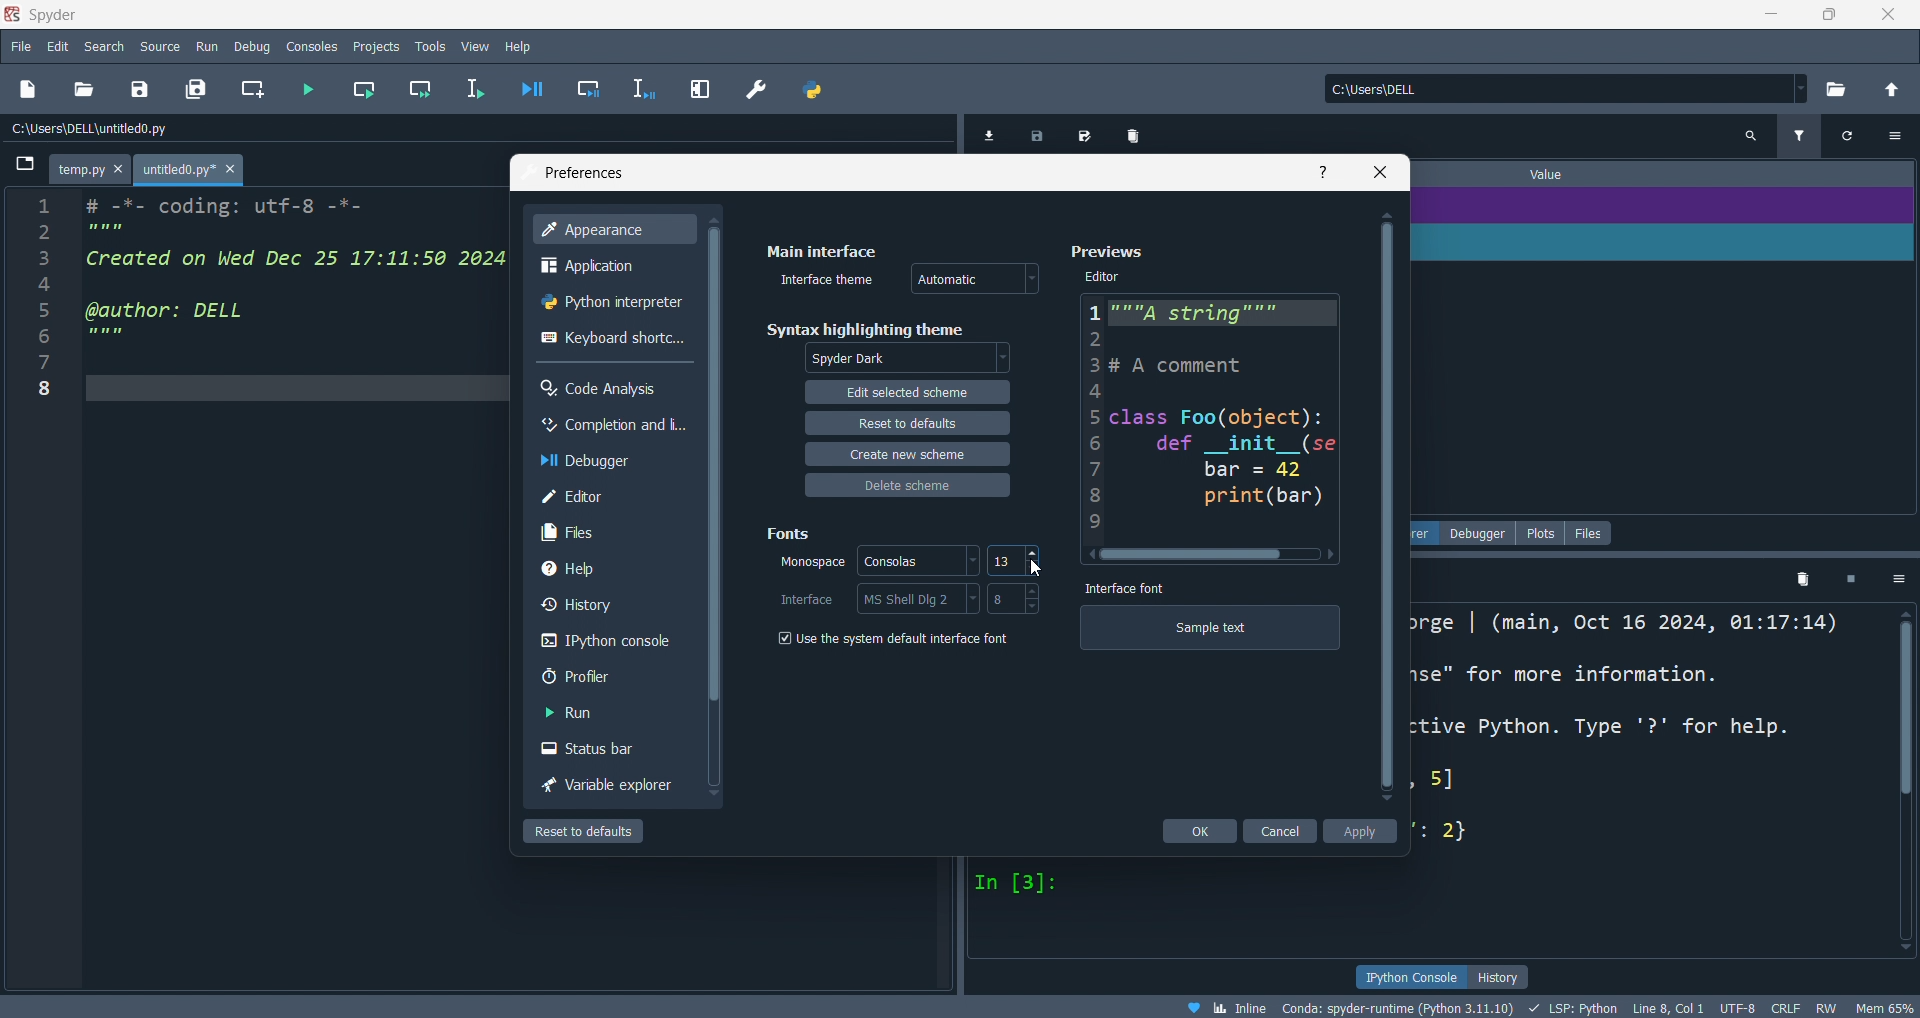  I want to click on hlep, so click(612, 566).